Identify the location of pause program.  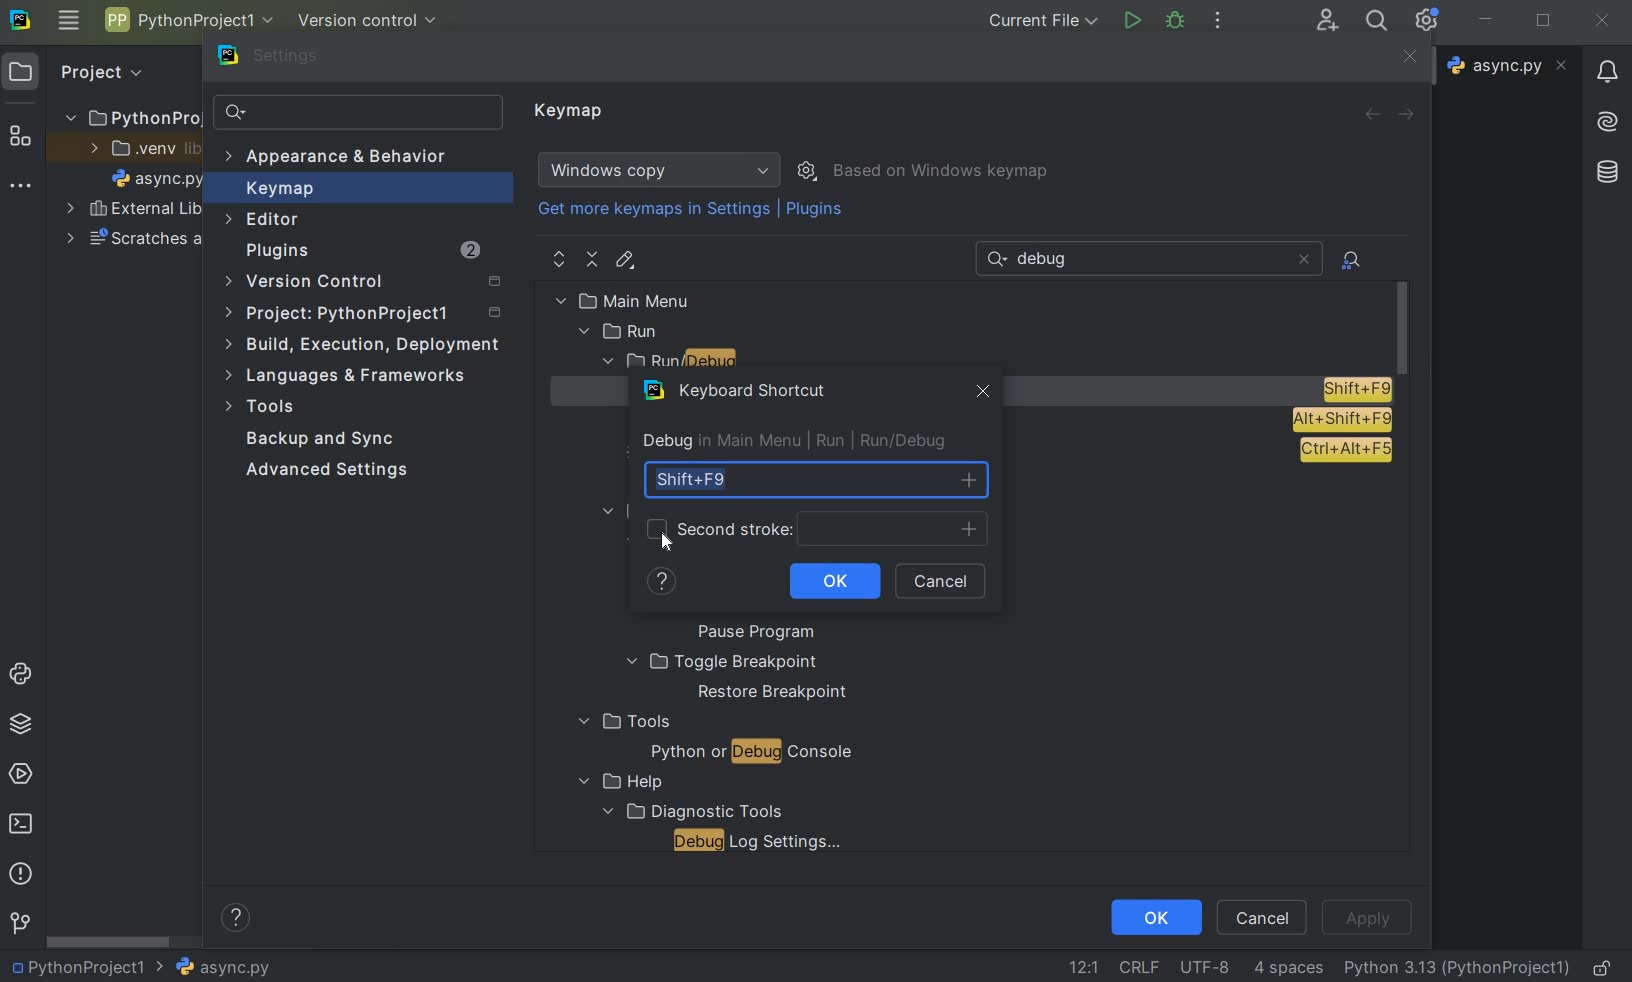
(749, 633).